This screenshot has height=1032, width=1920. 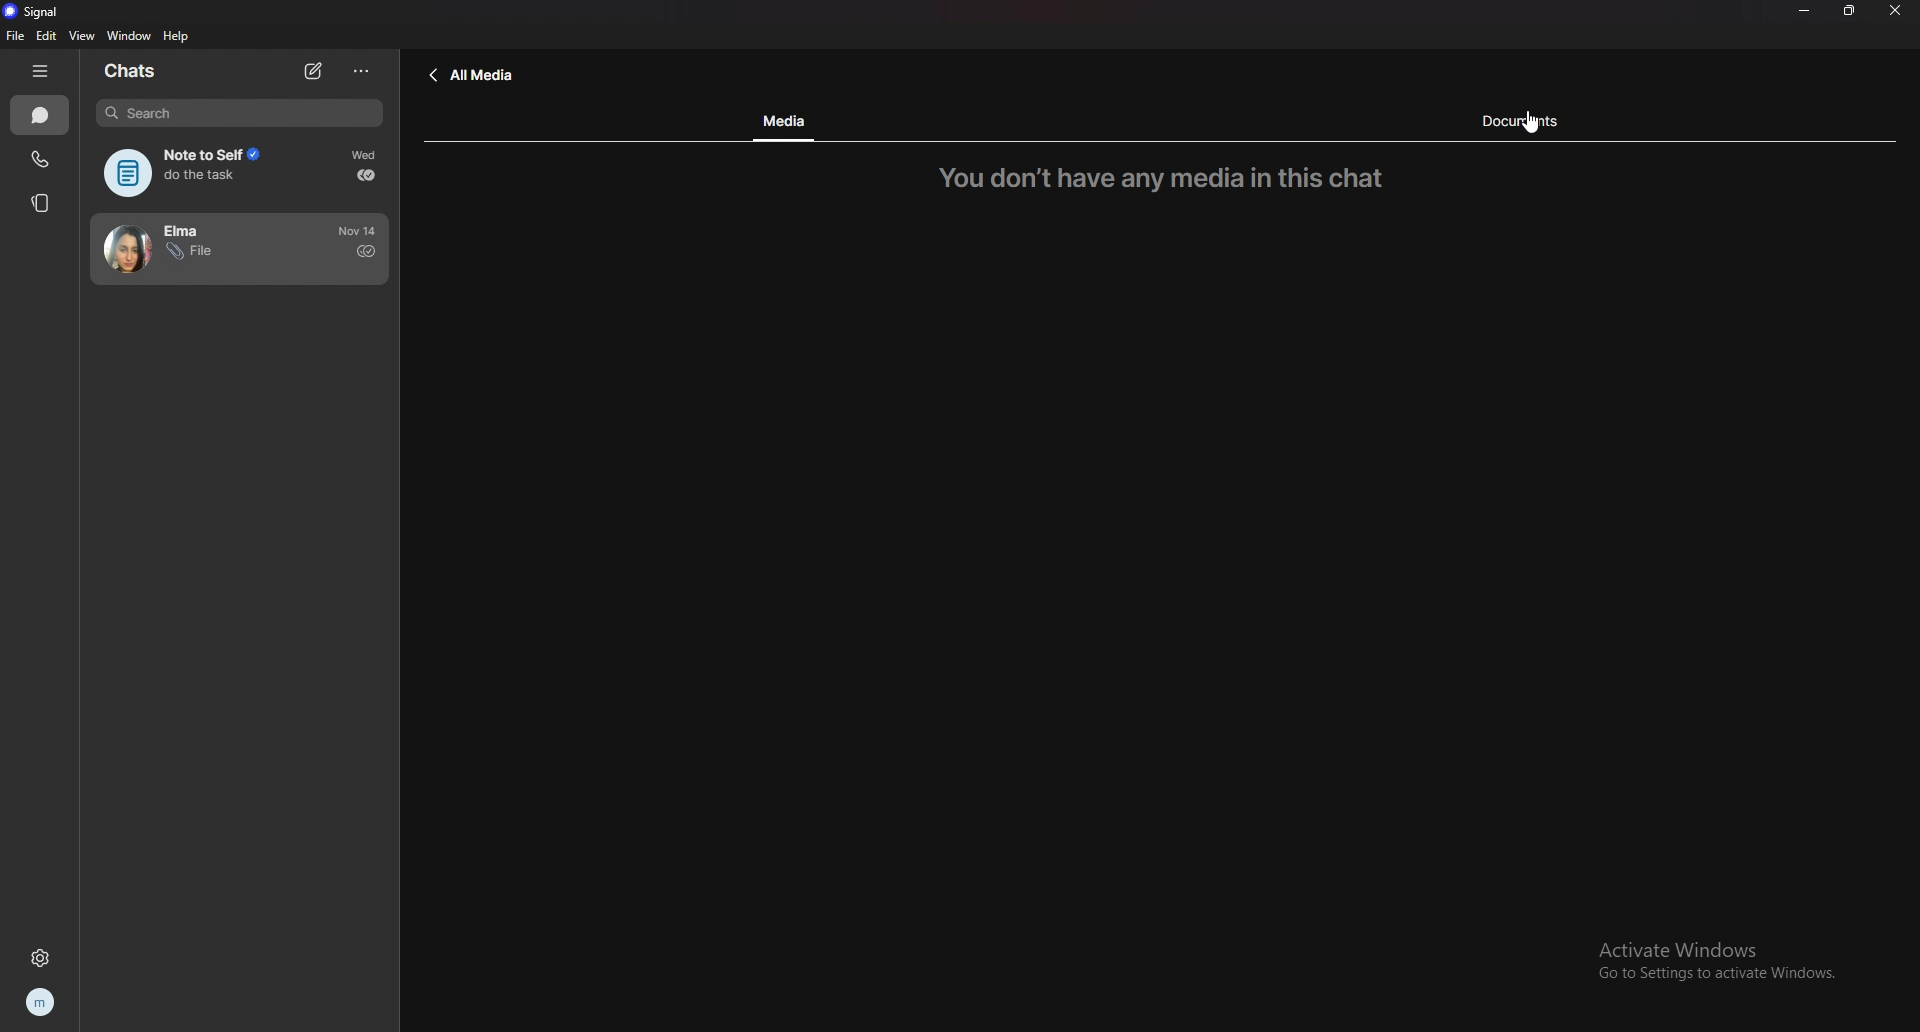 I want to click on settings, so click(x=40, y=956).